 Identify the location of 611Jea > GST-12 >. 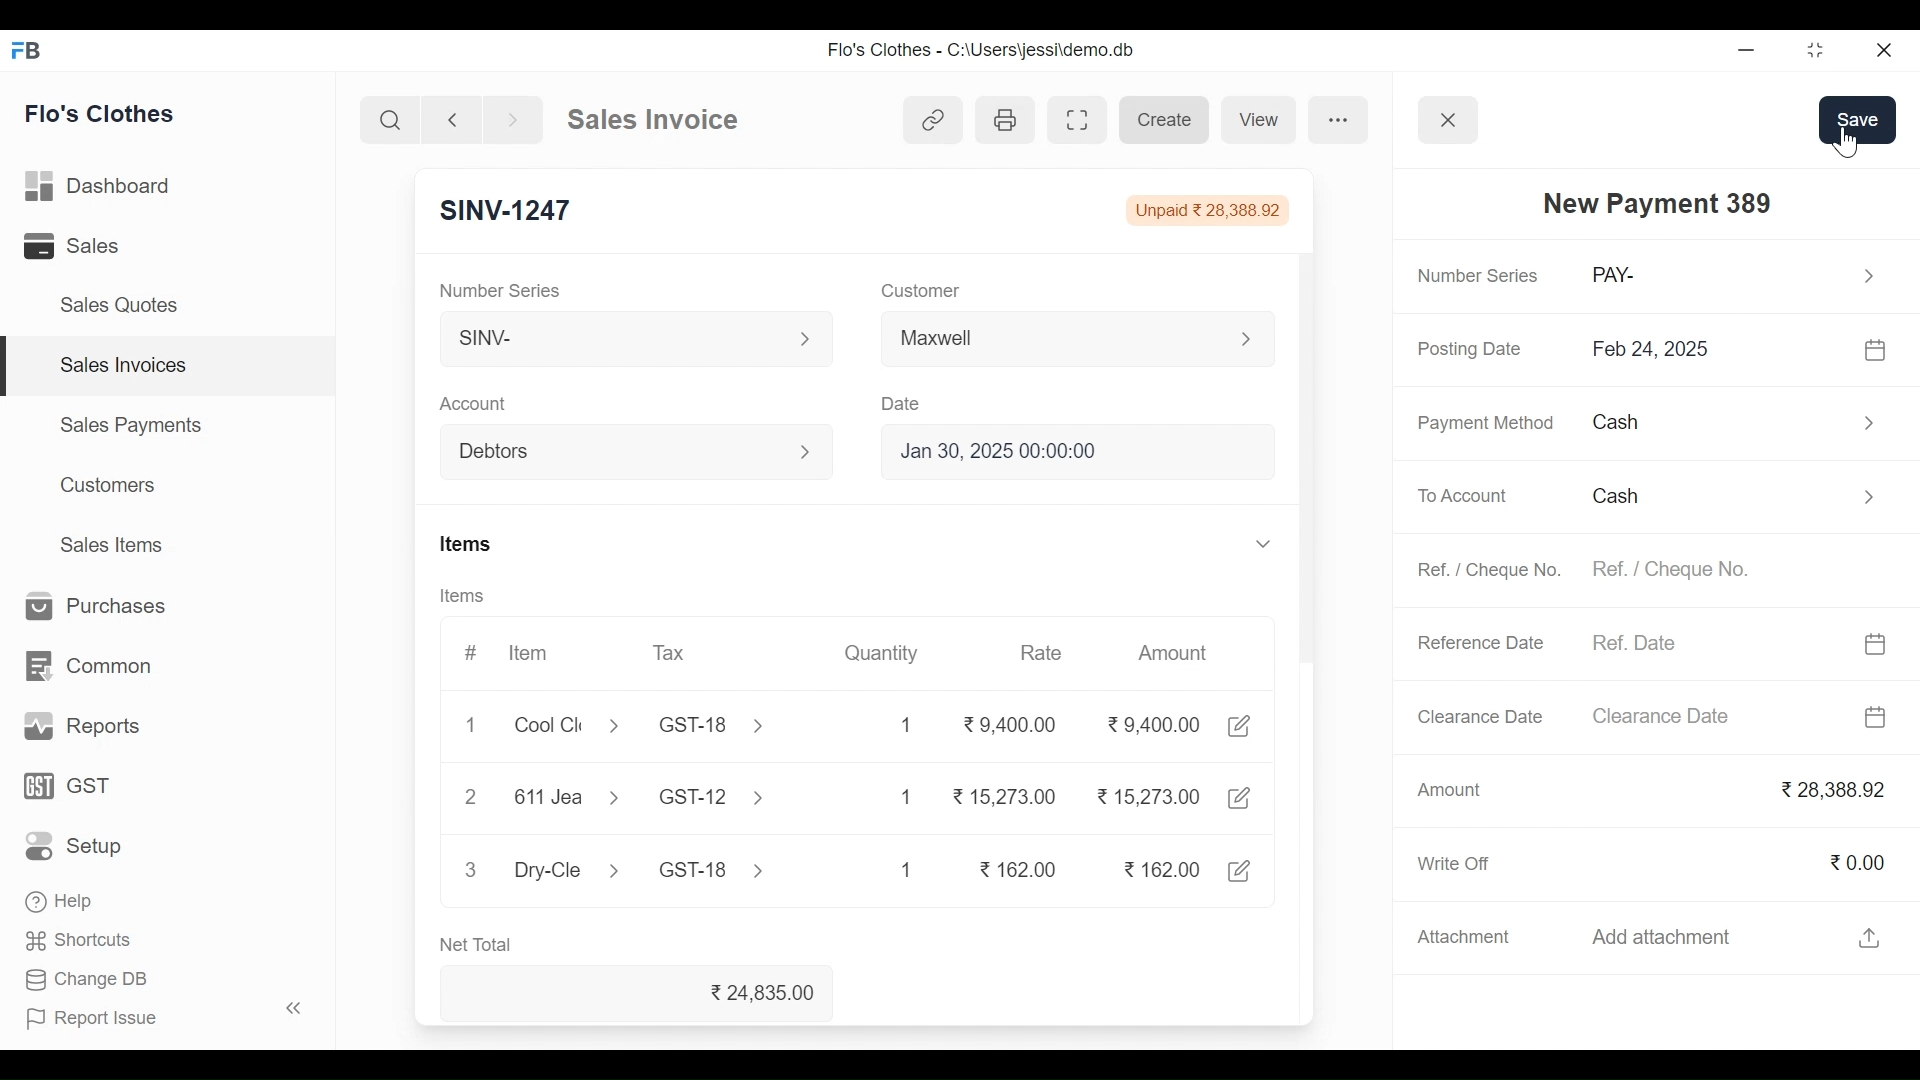
(650, 798).